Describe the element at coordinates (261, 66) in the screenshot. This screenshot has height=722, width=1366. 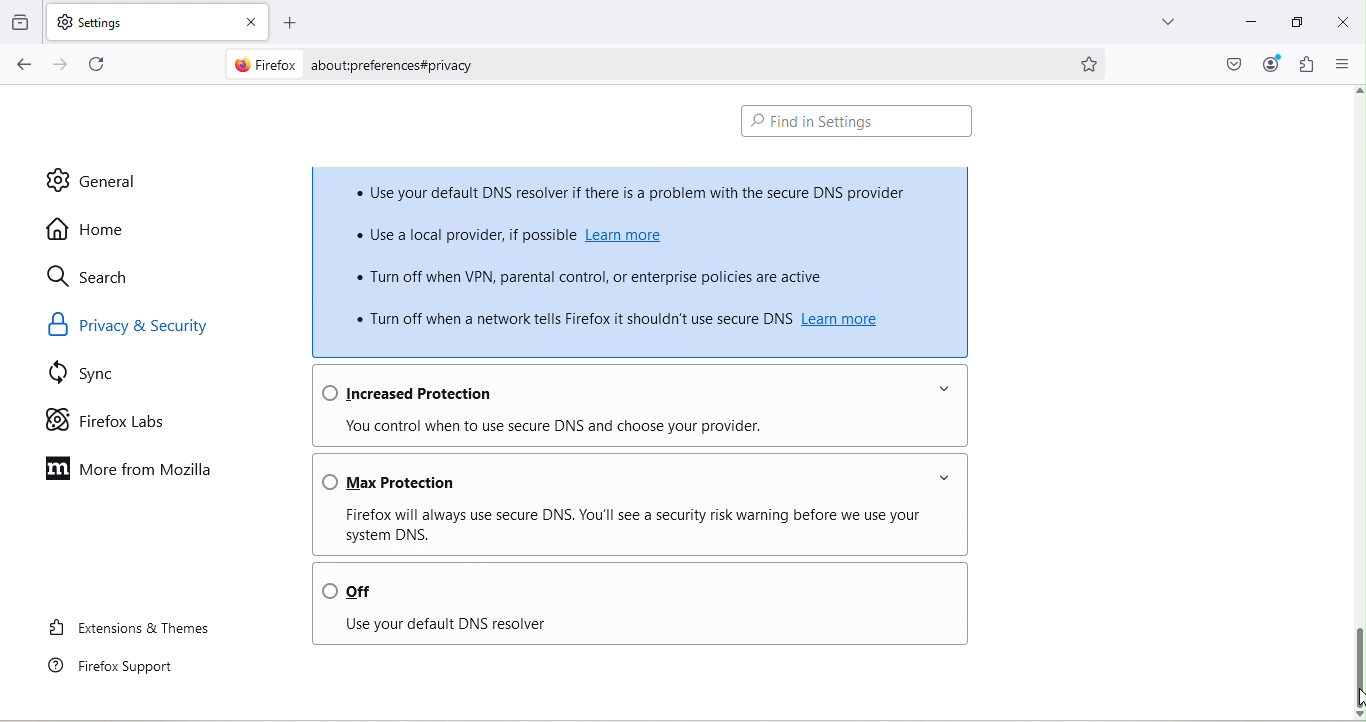
I see `Firefox` at that location.